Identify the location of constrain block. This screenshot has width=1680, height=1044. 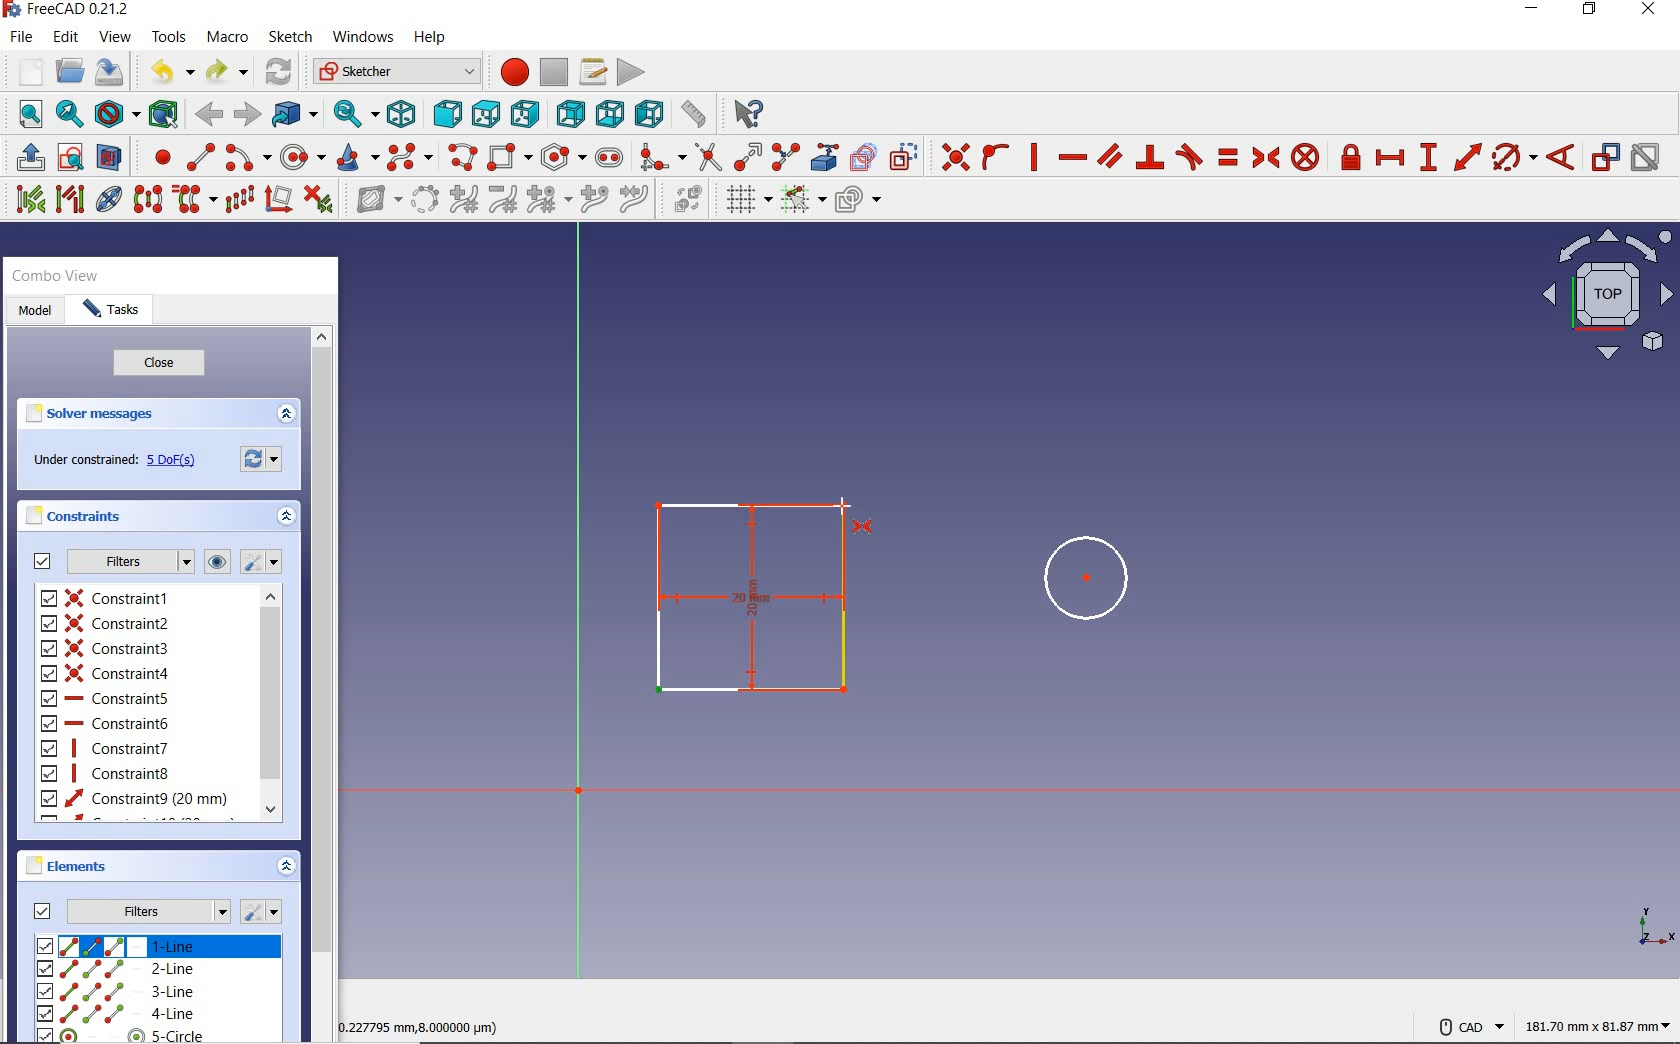
(1307, 159).